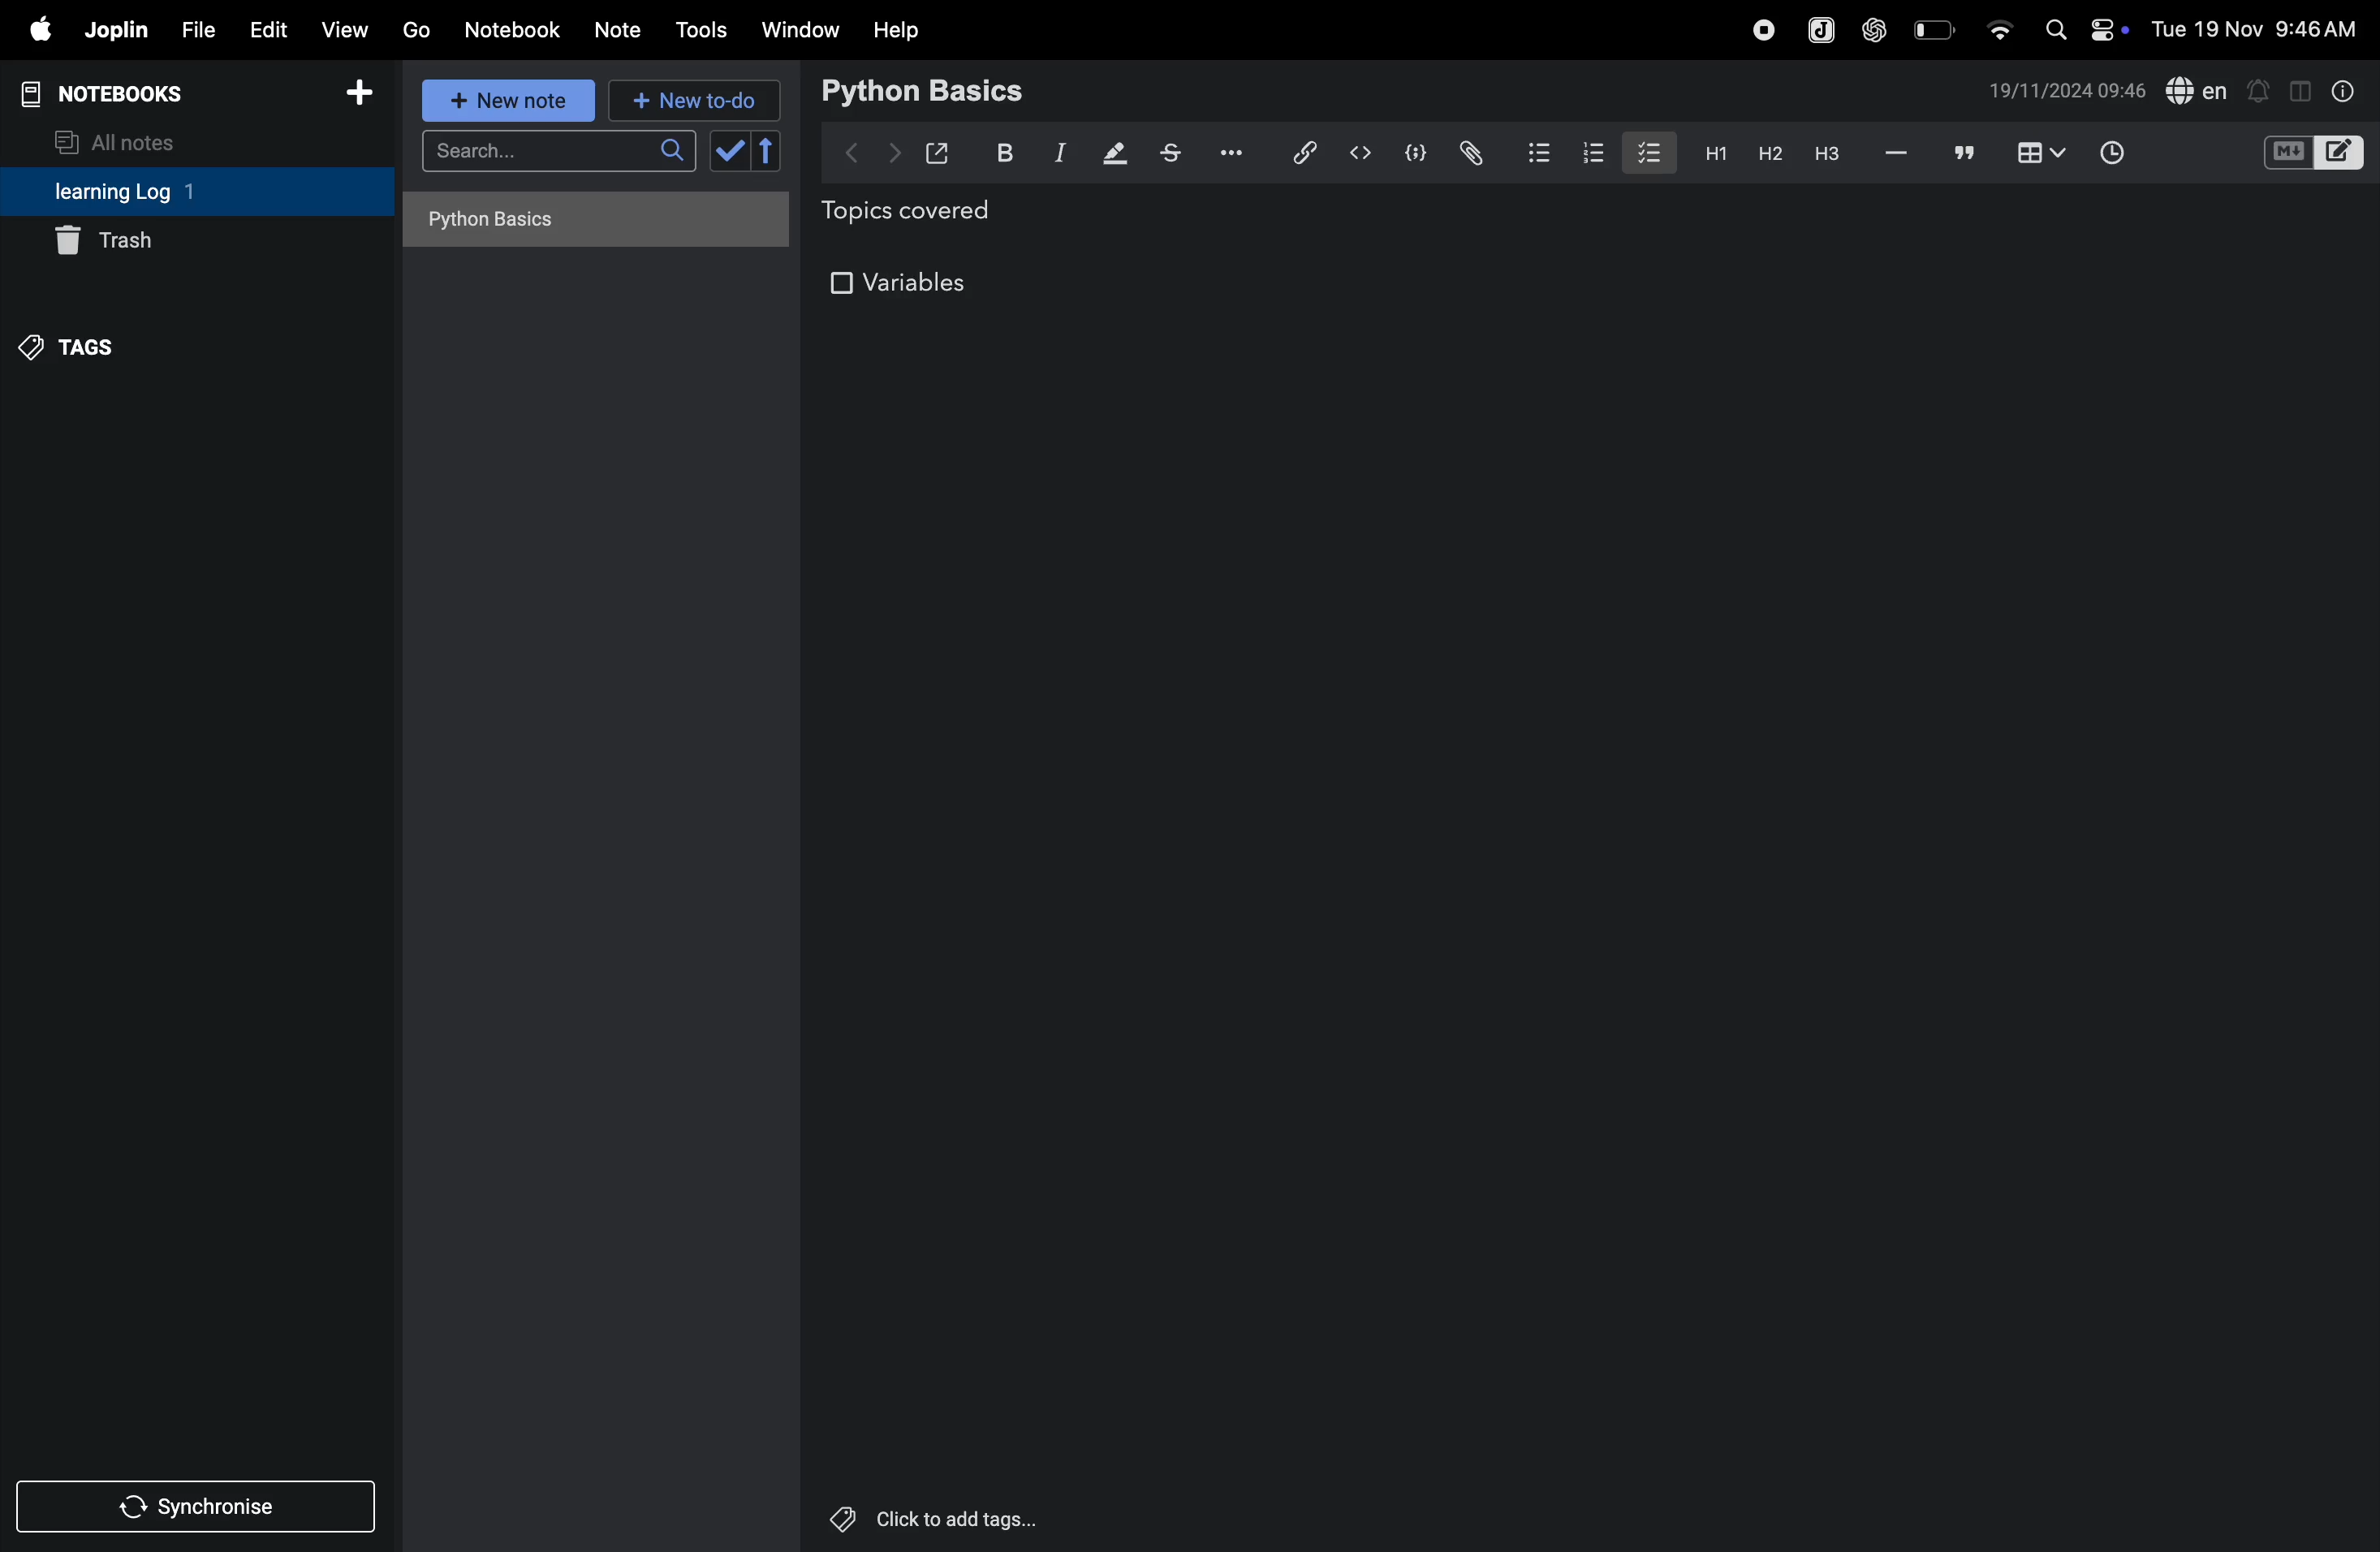 This screenshot has height=1552, width=2380. I want to click on itallic, so click(1057, 154).